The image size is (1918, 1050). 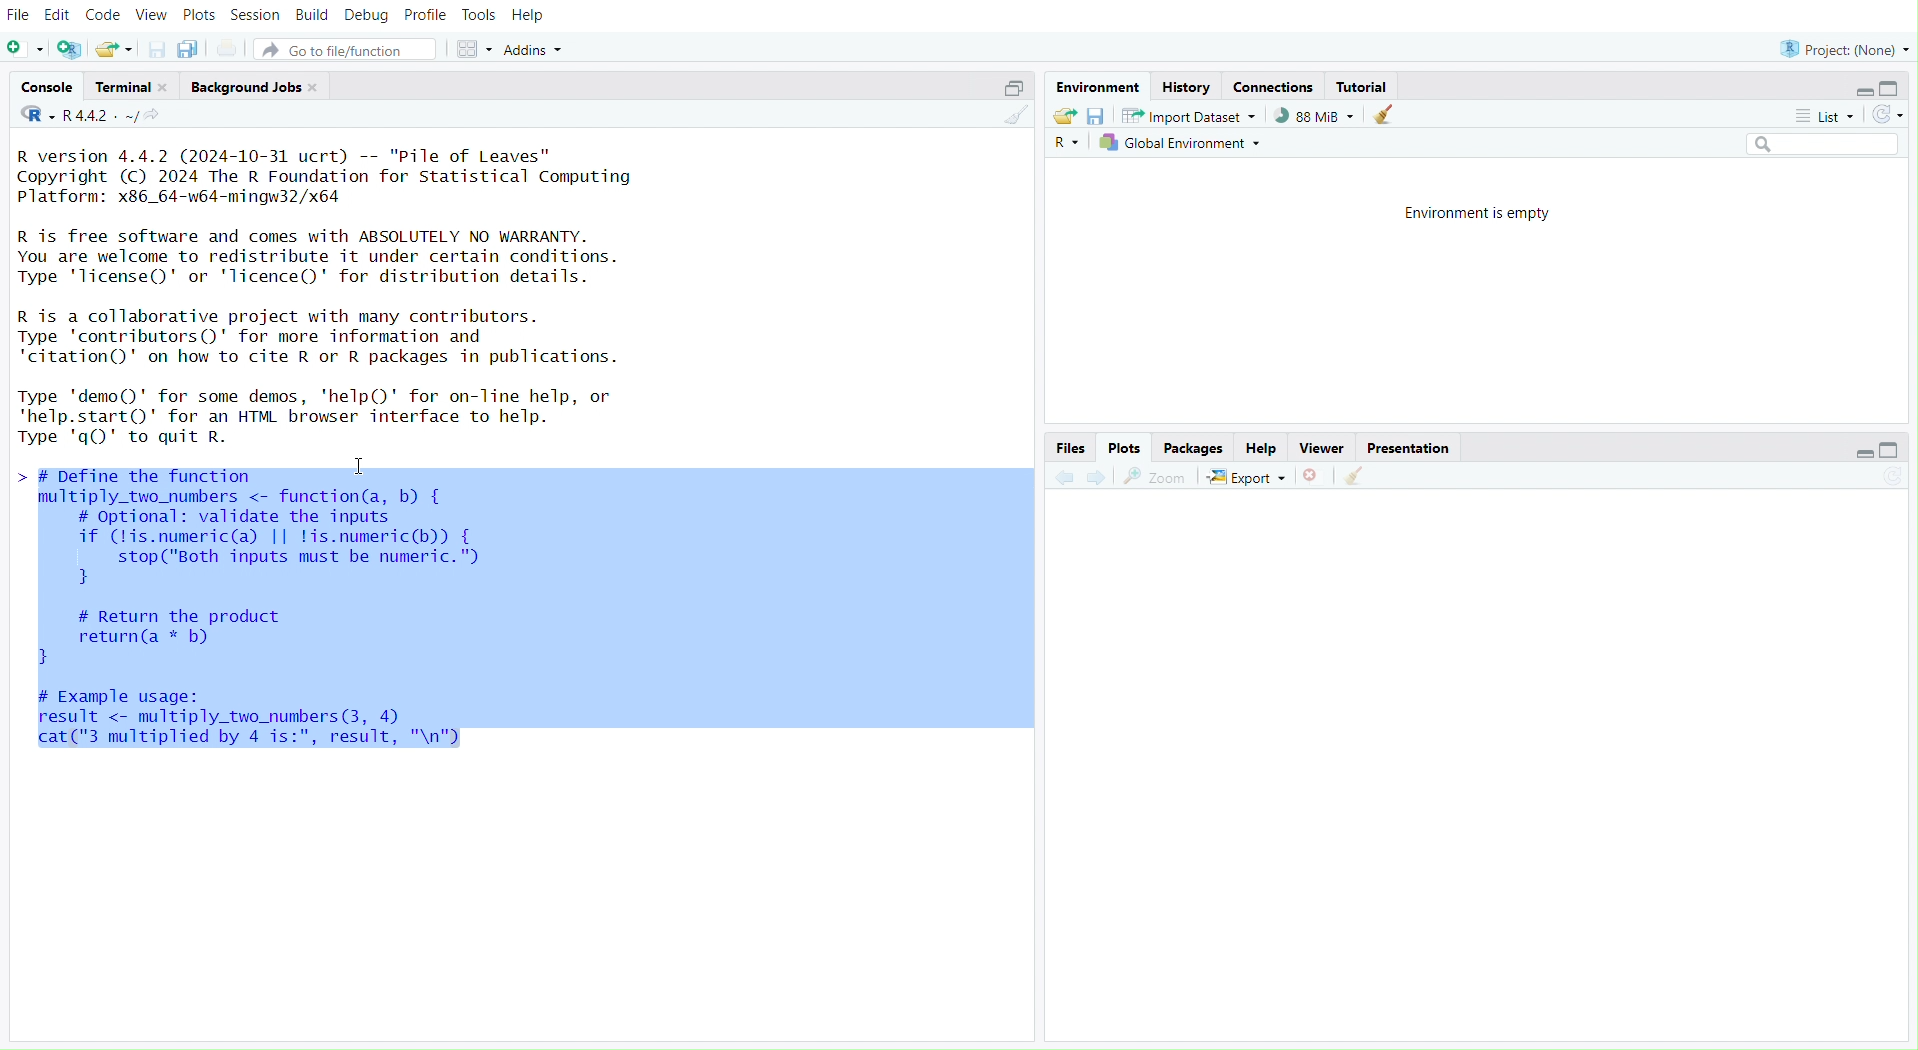 What do you see at coordinates (25, 48) in the screenshot?
I see `New file` at bounding box center [25, 48].